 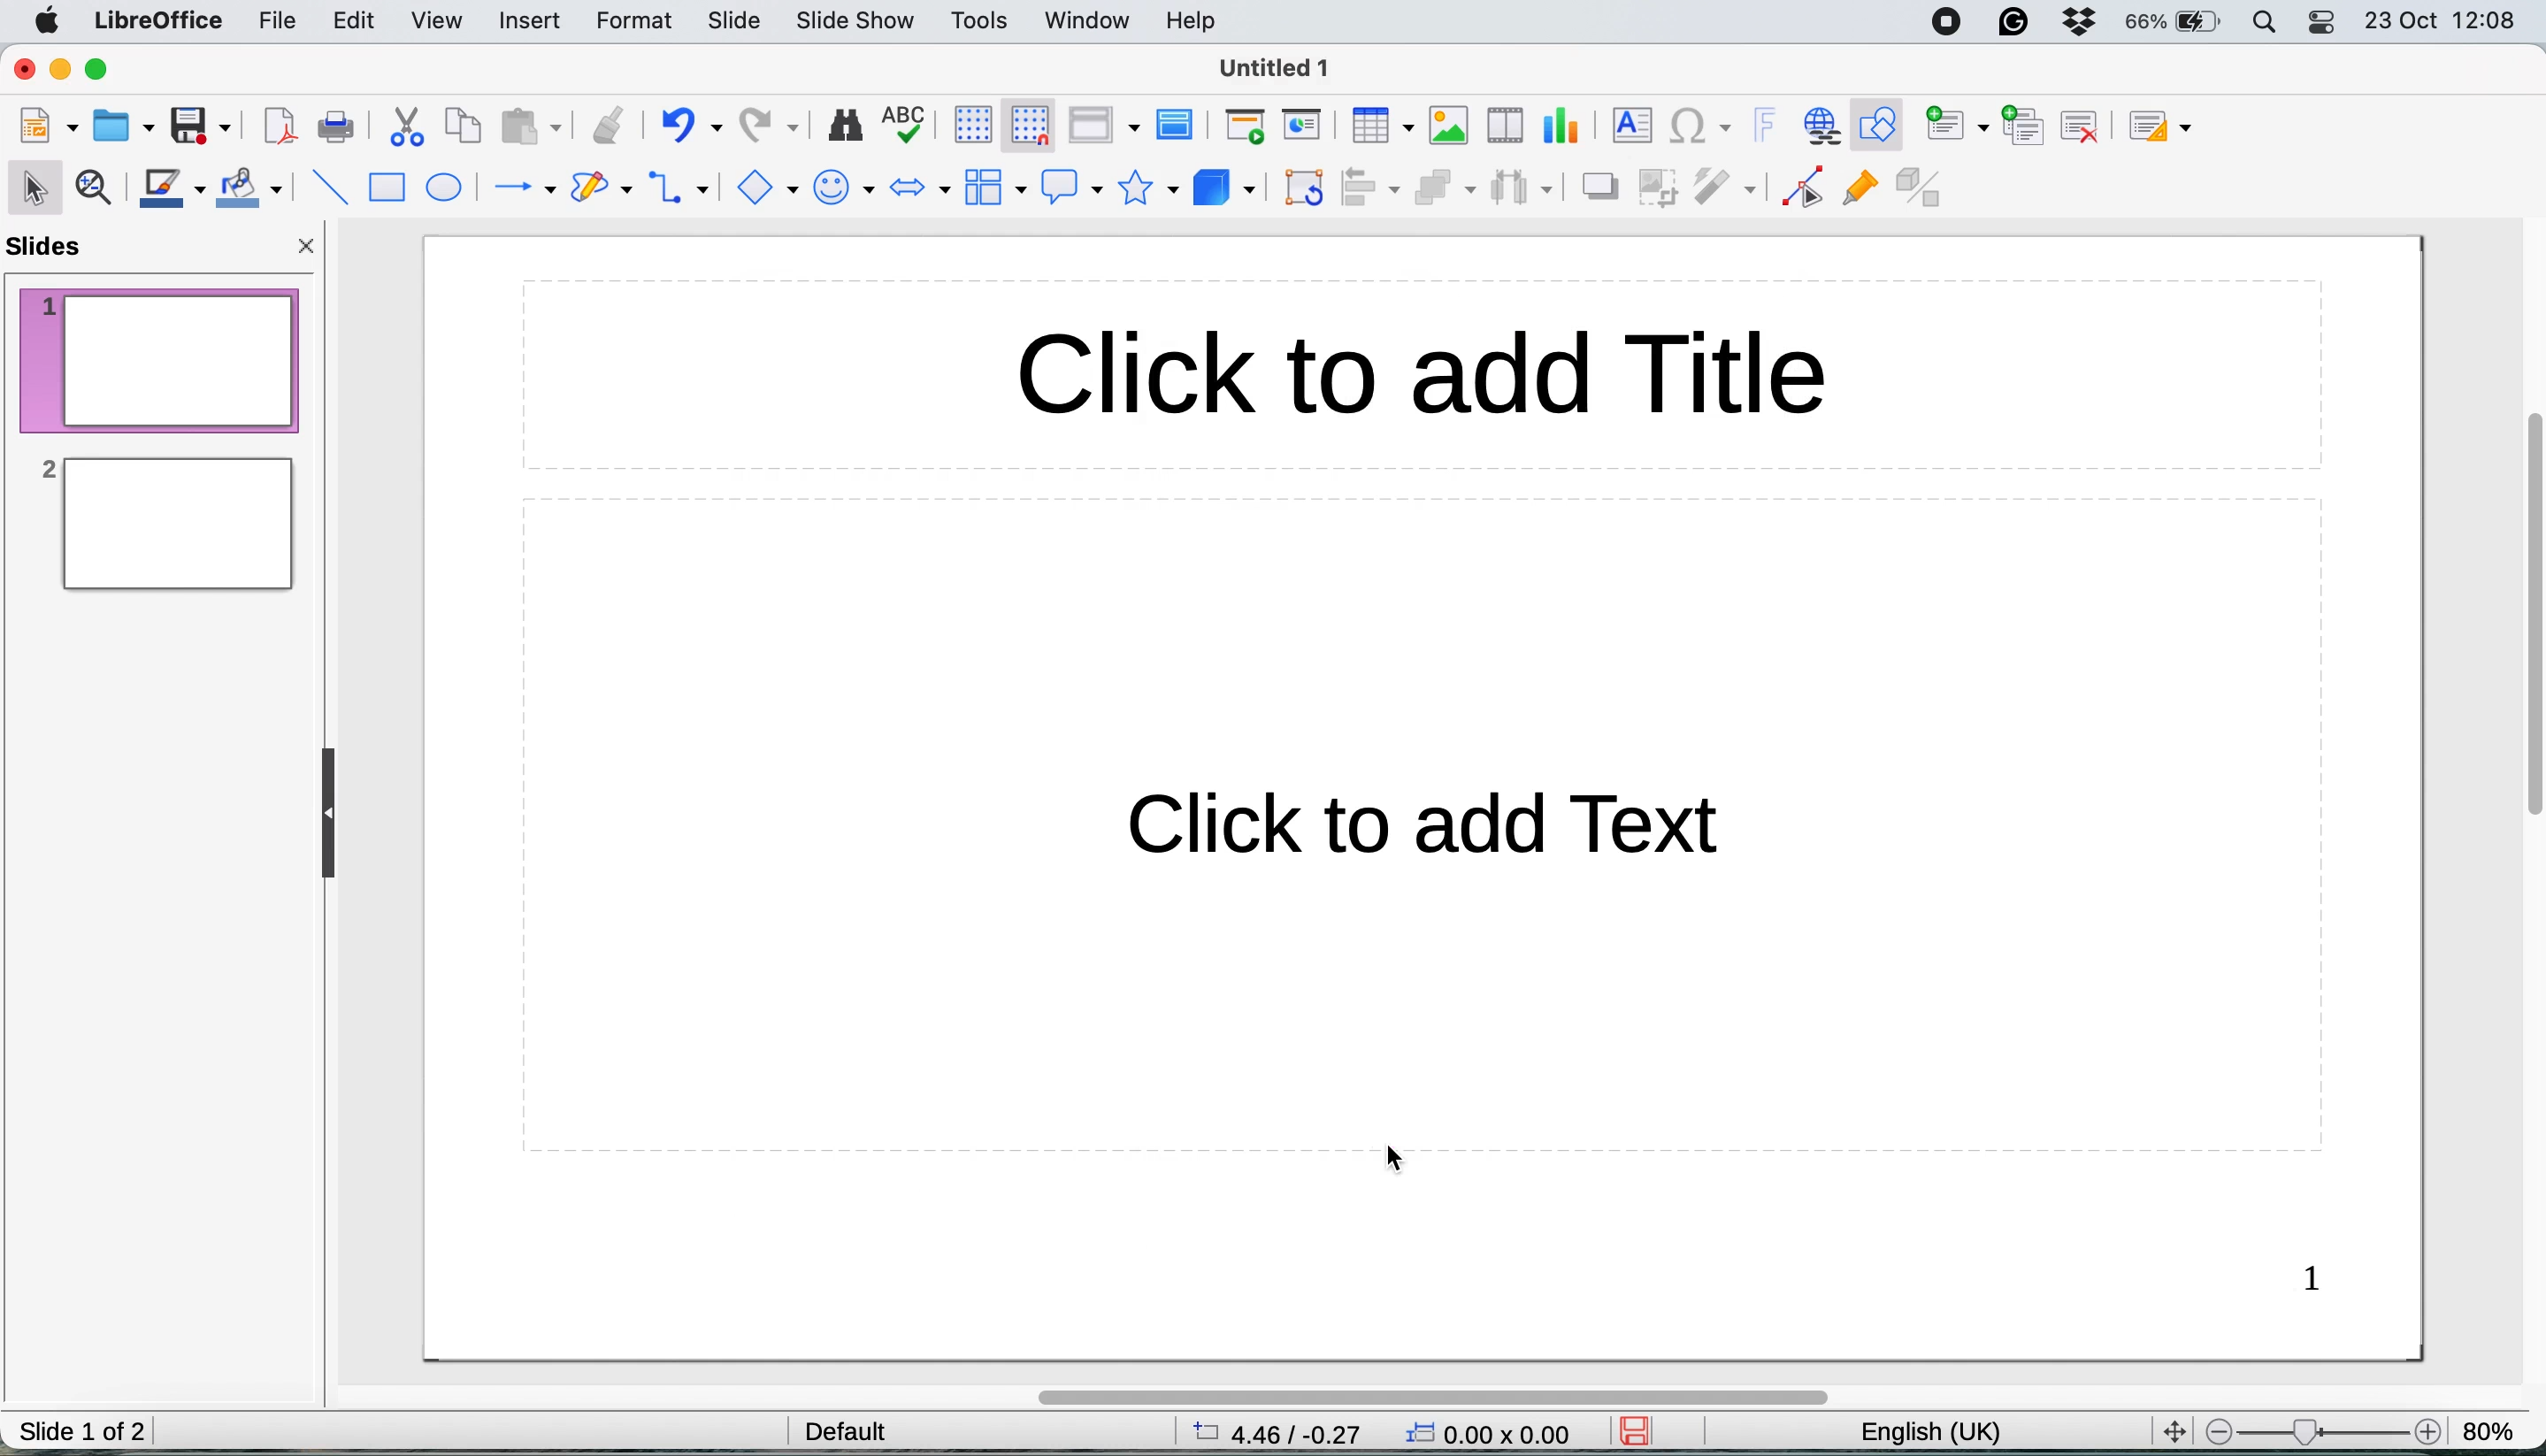 What do you see at coordinates (1431, 1397) in the screenshot?
I see `horizontal scroll bar` at bounding box center [1431, 1397].